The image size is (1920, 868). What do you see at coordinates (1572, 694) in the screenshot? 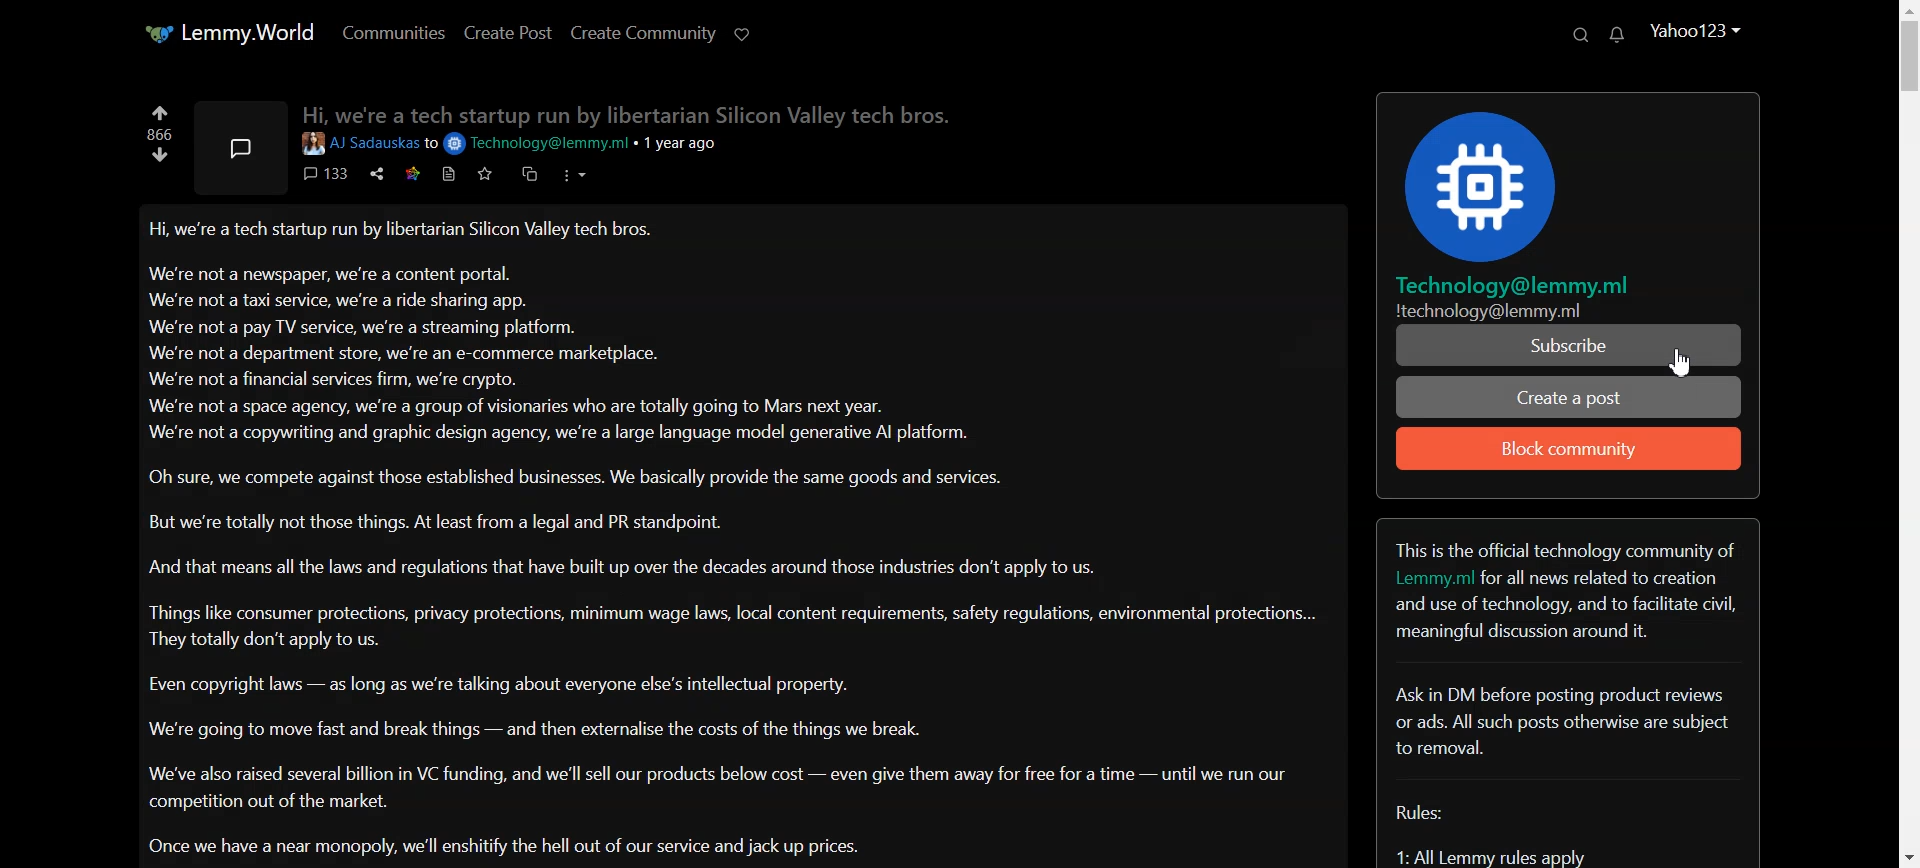
I see `Text` at bounding box center [1572, 694].